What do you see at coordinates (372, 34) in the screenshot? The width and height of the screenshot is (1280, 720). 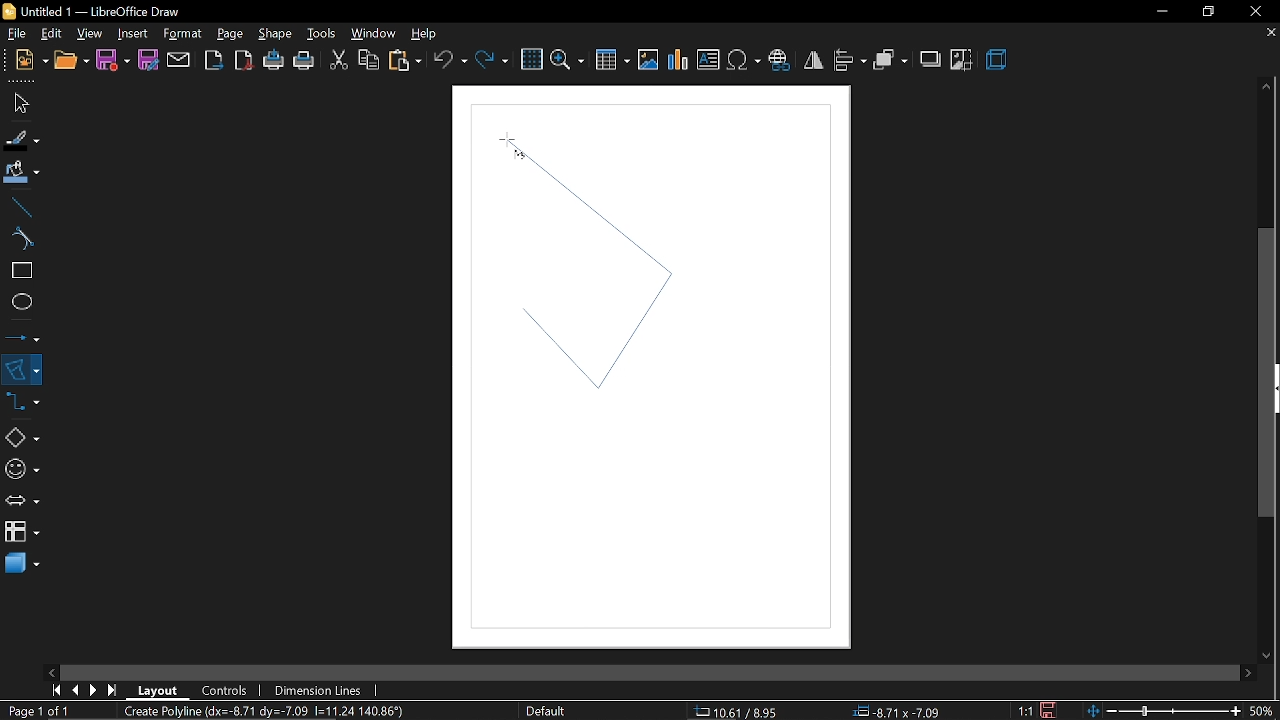 I see `window` at bounding box center [372, 34].